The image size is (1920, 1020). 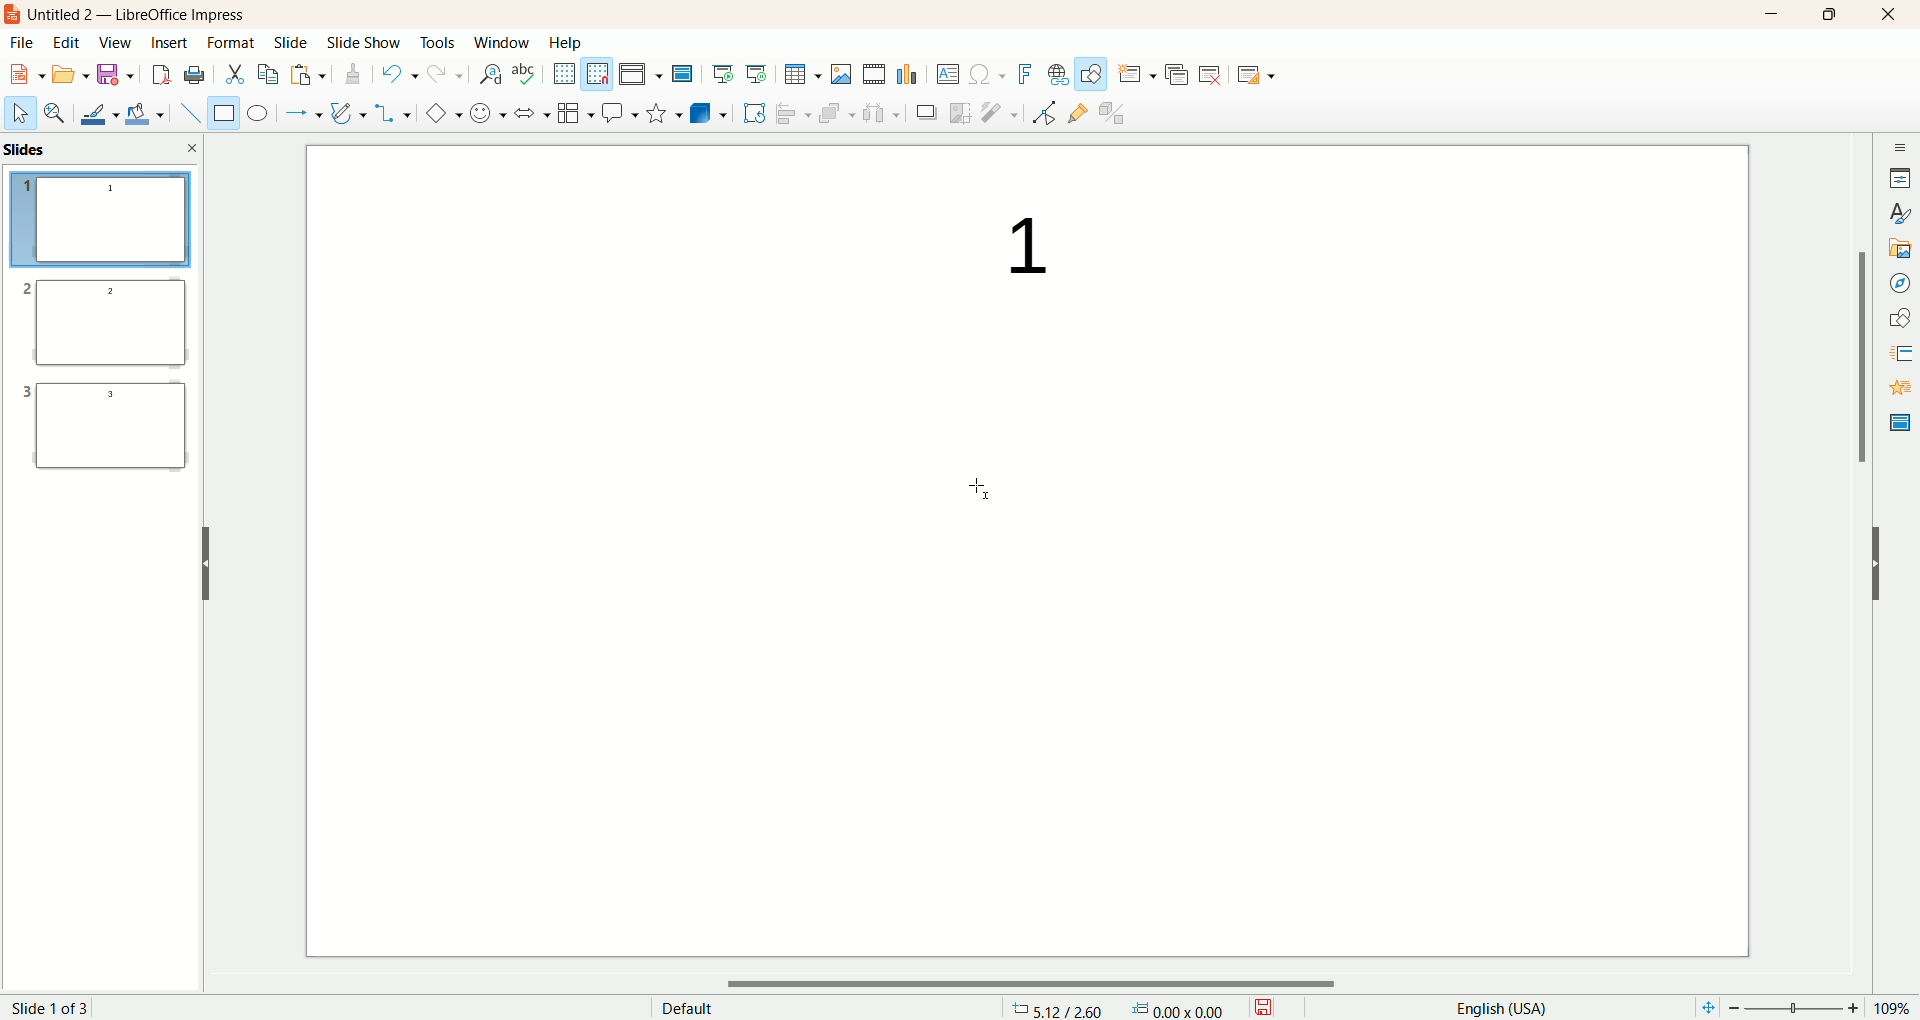 What do you see at coordinates (831, 111) in the screenshot?
I see `arrange` at bounding box center [831, 111].